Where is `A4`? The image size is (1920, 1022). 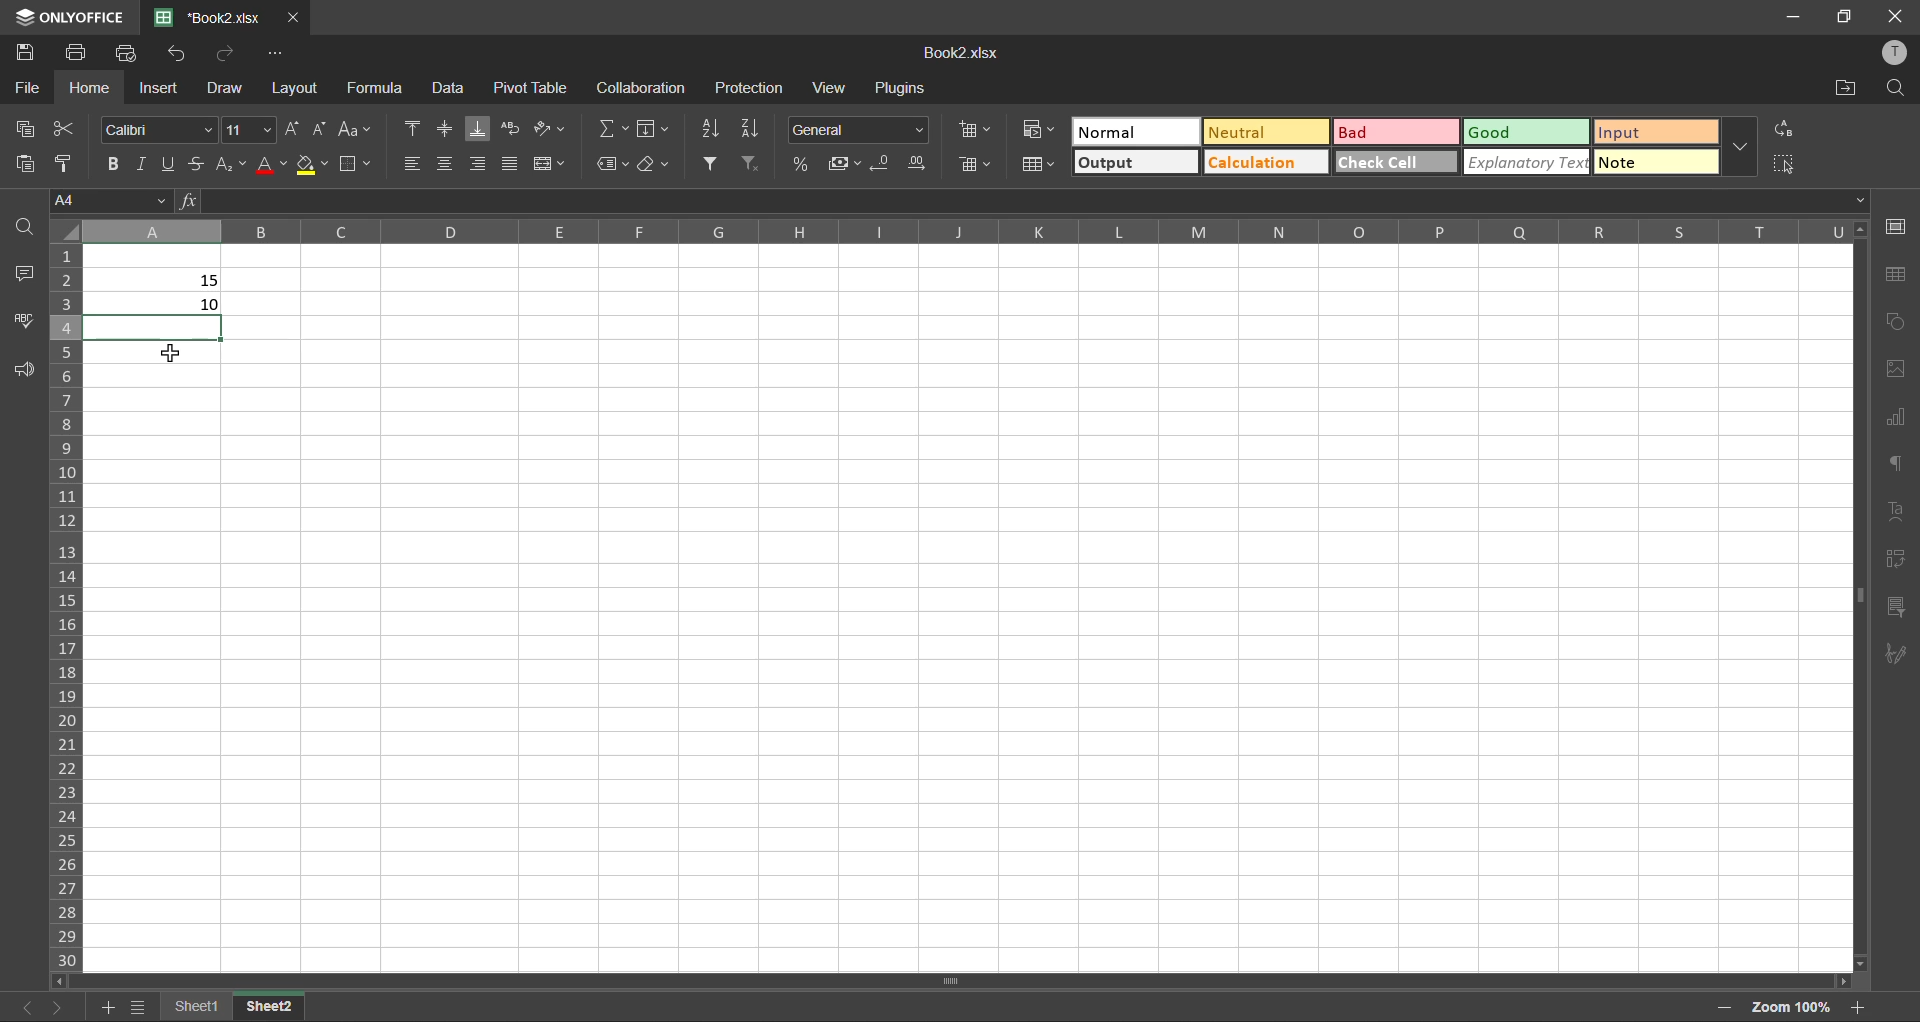
A4 is located at coordinates (106, 198).